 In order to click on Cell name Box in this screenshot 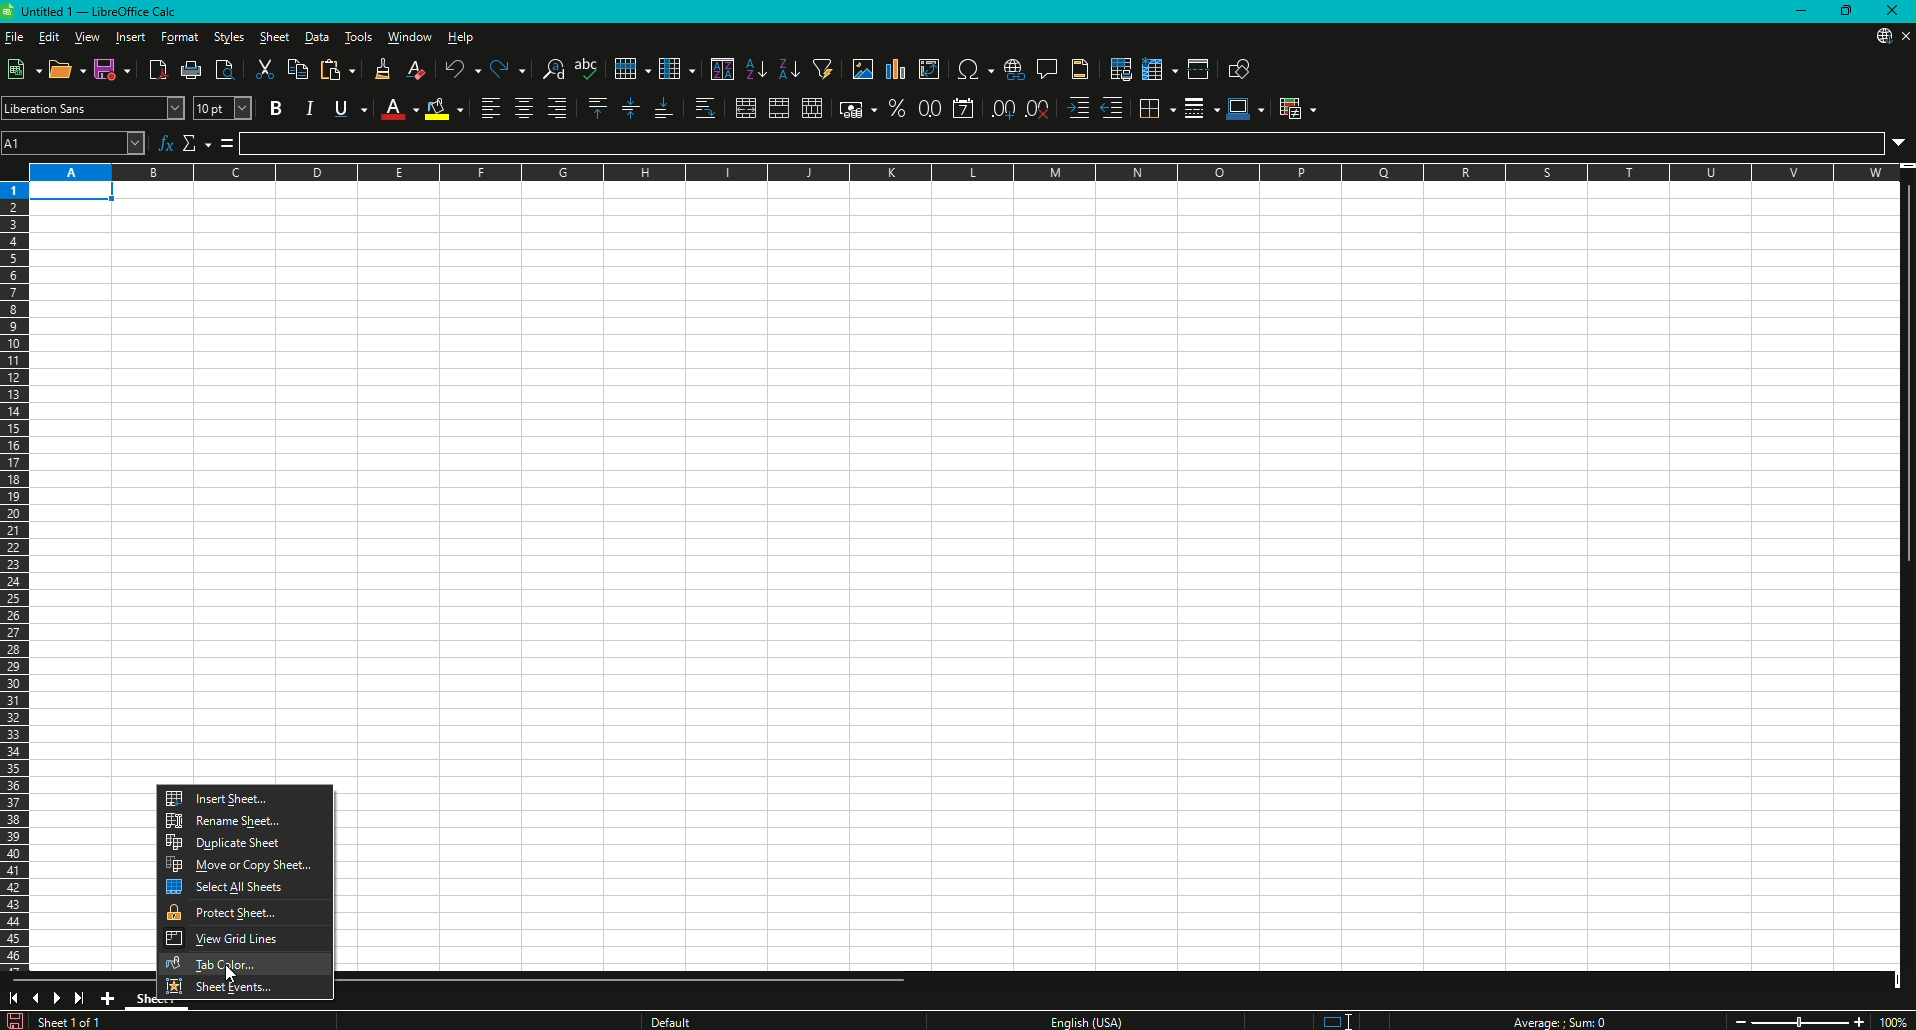, I will do `click(73, 143)`.